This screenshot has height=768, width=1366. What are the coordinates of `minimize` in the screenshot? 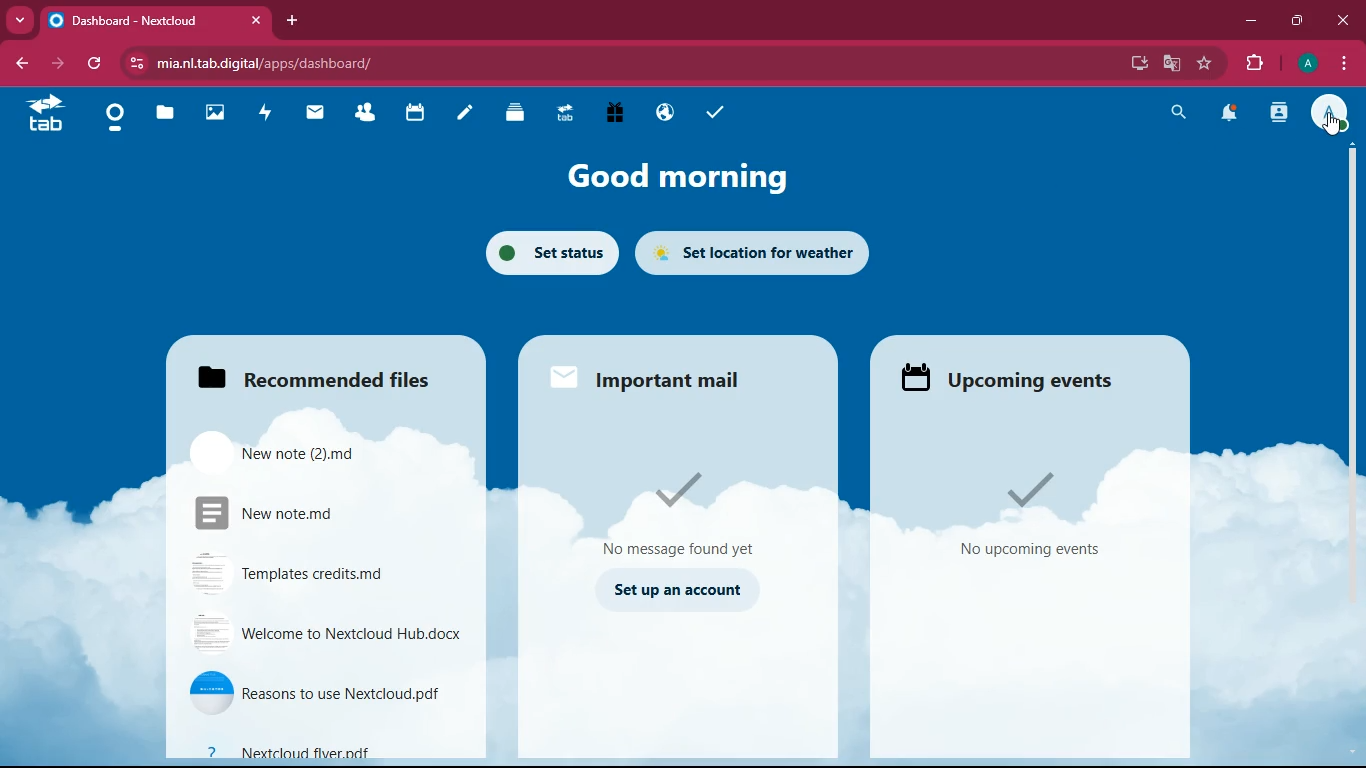 It's located at (1251, 21).